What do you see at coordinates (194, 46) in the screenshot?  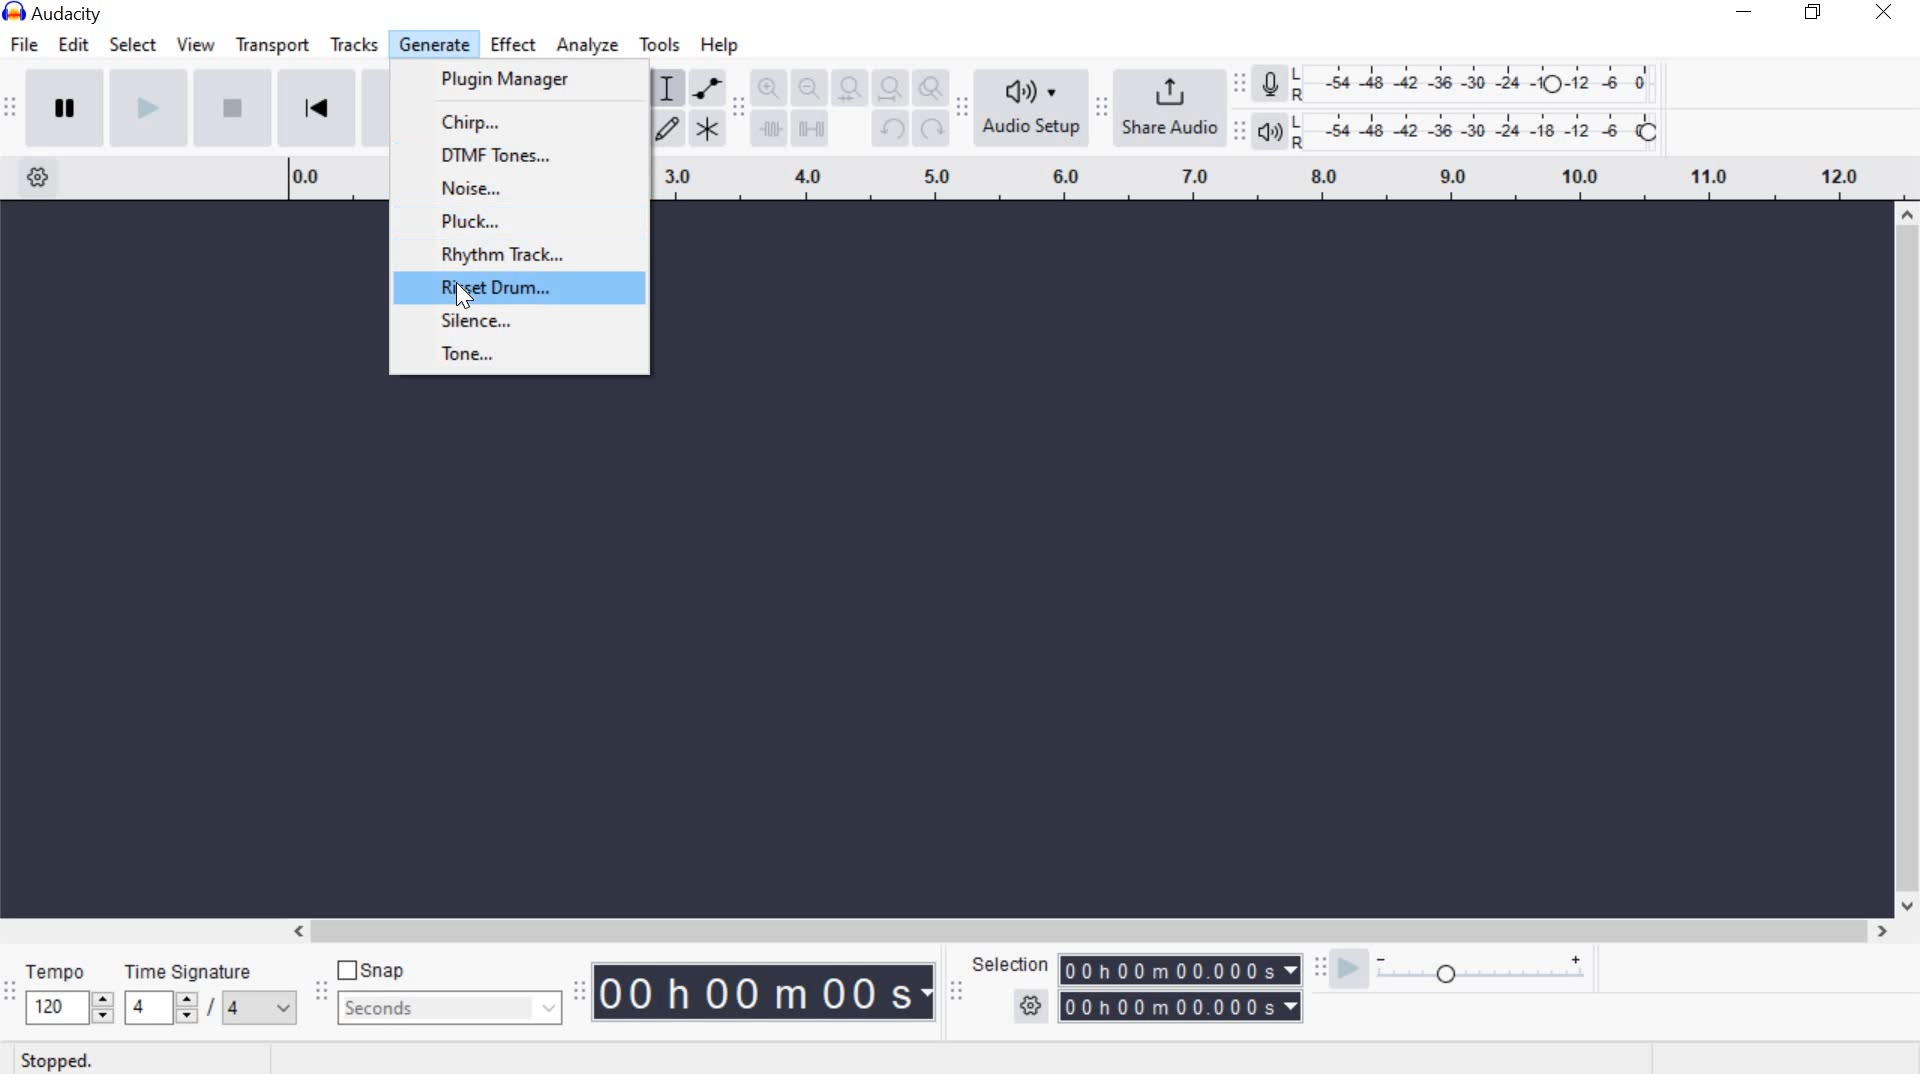 I see `view` at bounding box center [194, 46].